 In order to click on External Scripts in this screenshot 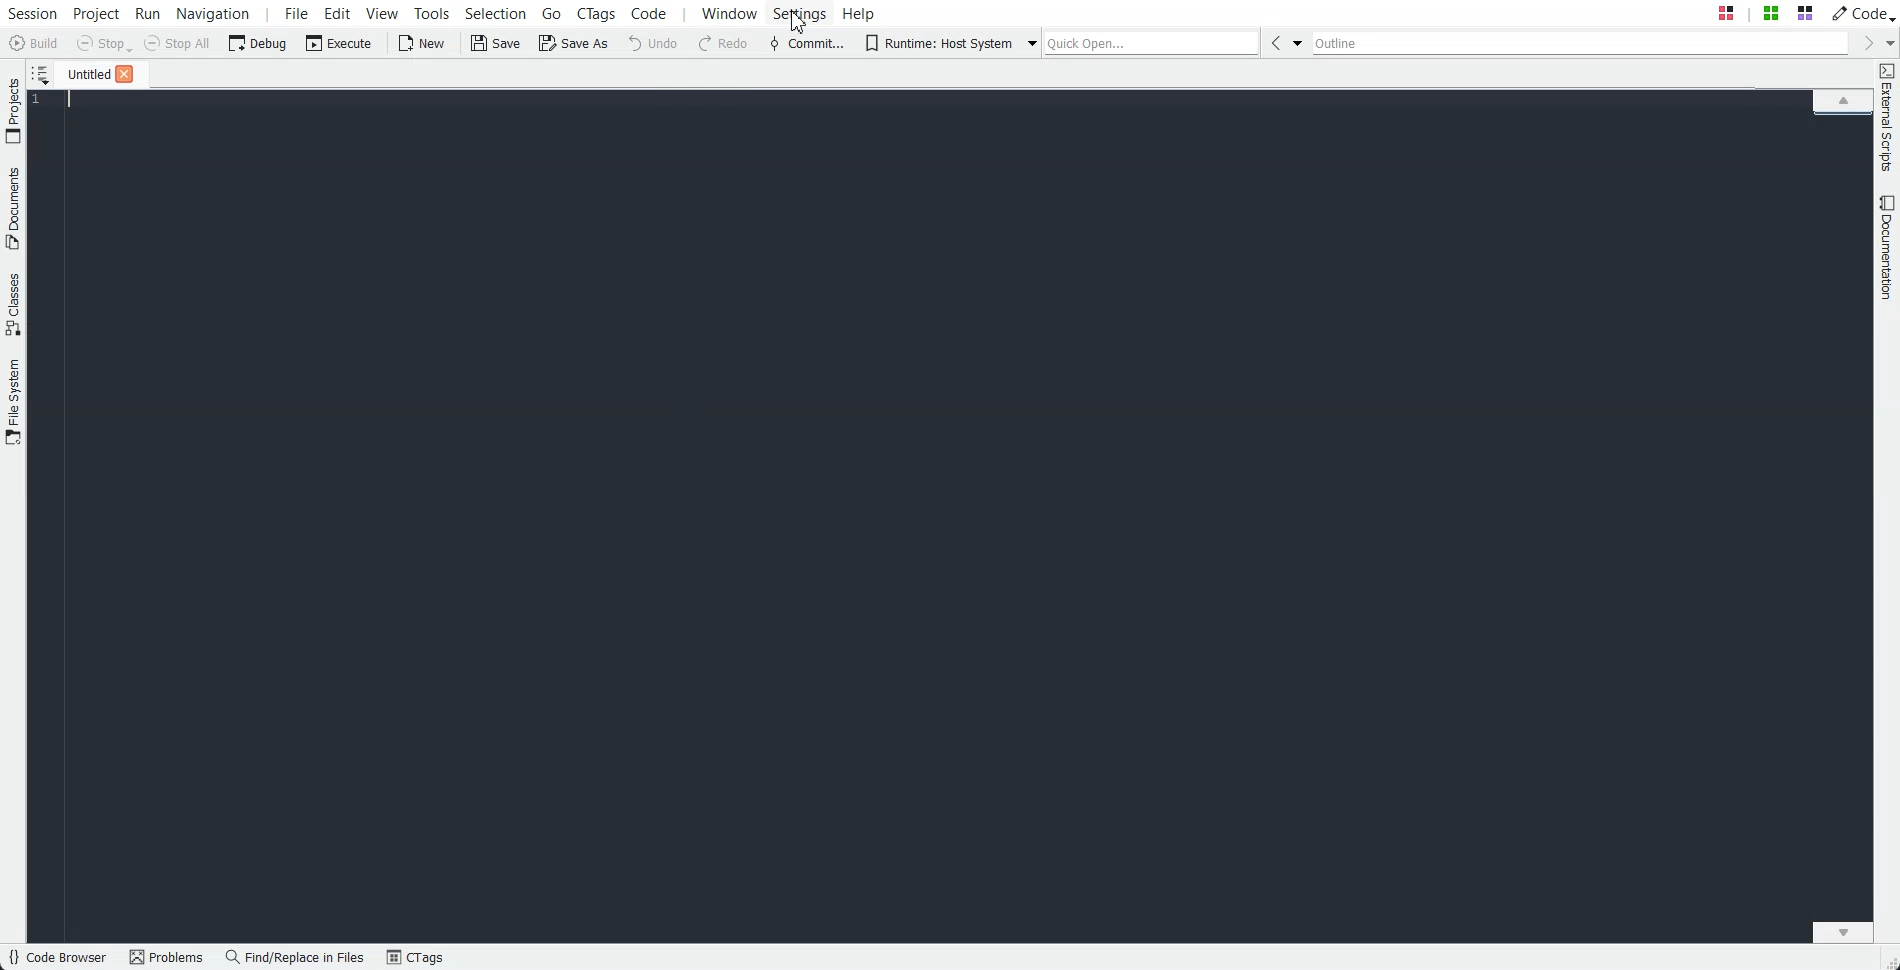, I will do `click(1887, 118)`.